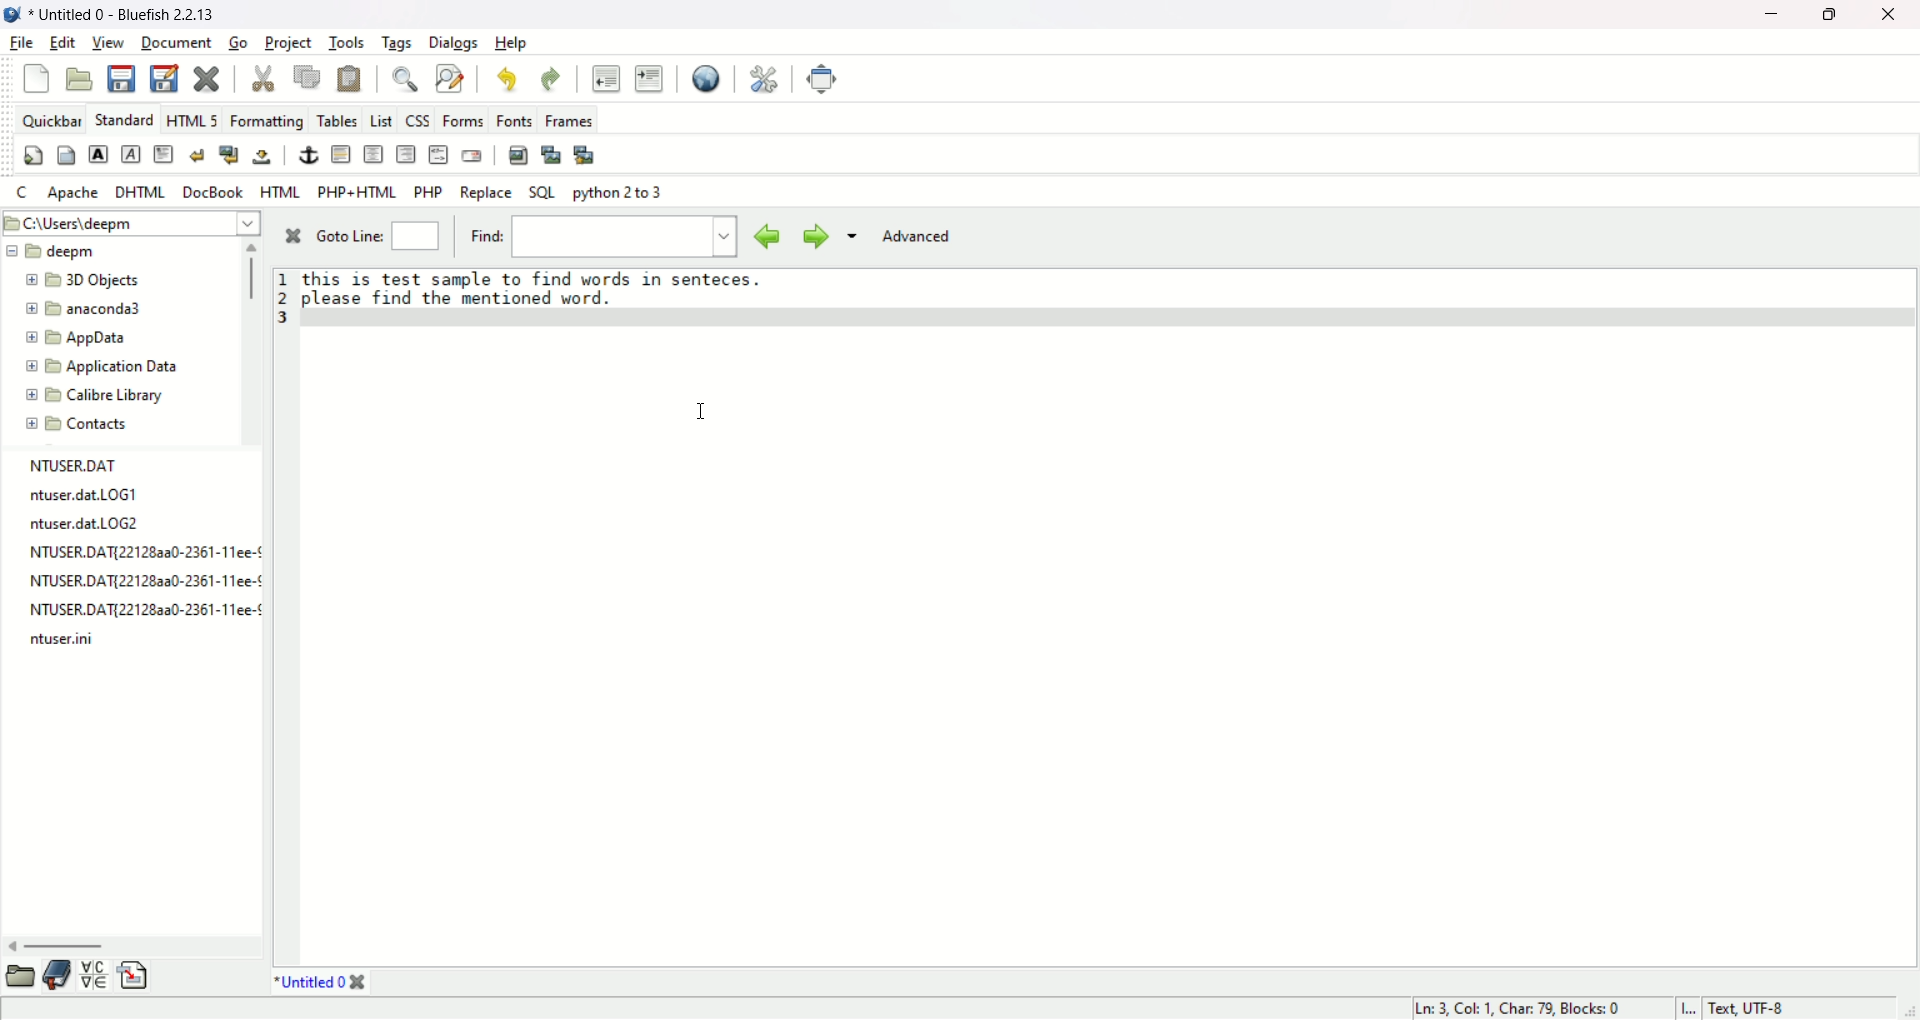  Describe the element at coordinates (268, 120) in the screenshot. I see `formatting` at that location.